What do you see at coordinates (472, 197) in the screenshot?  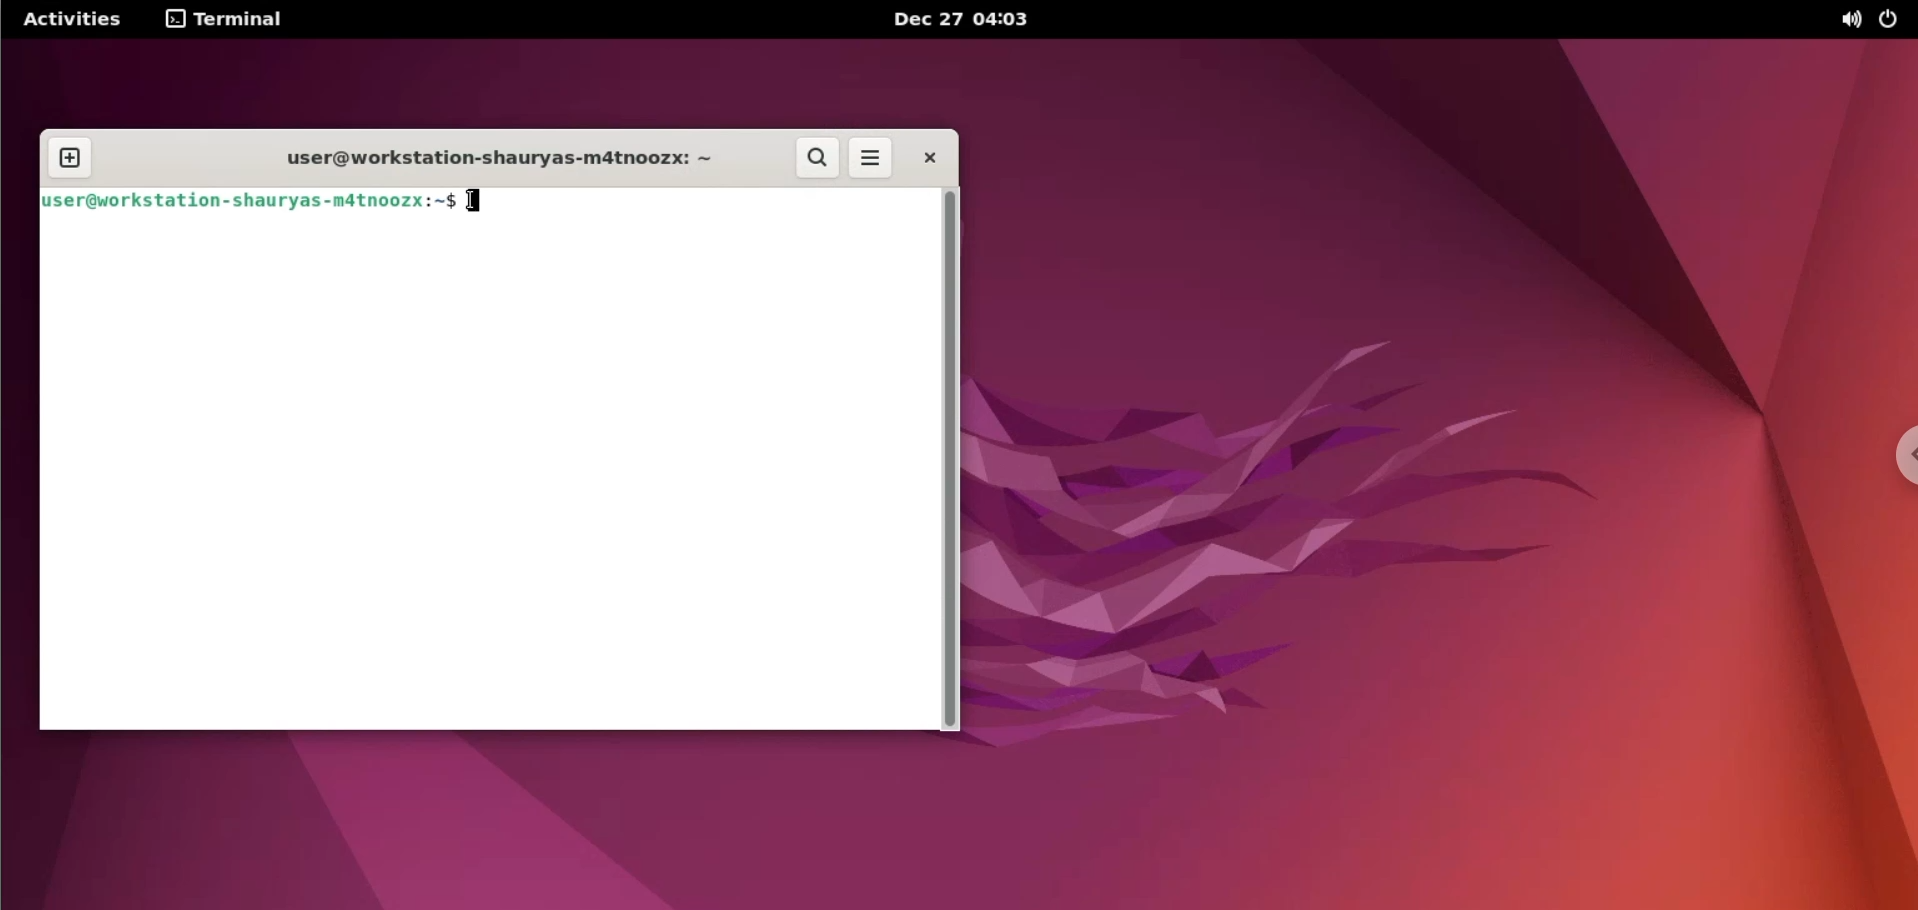 I see `text cursor` at bounding box center [472, 197].